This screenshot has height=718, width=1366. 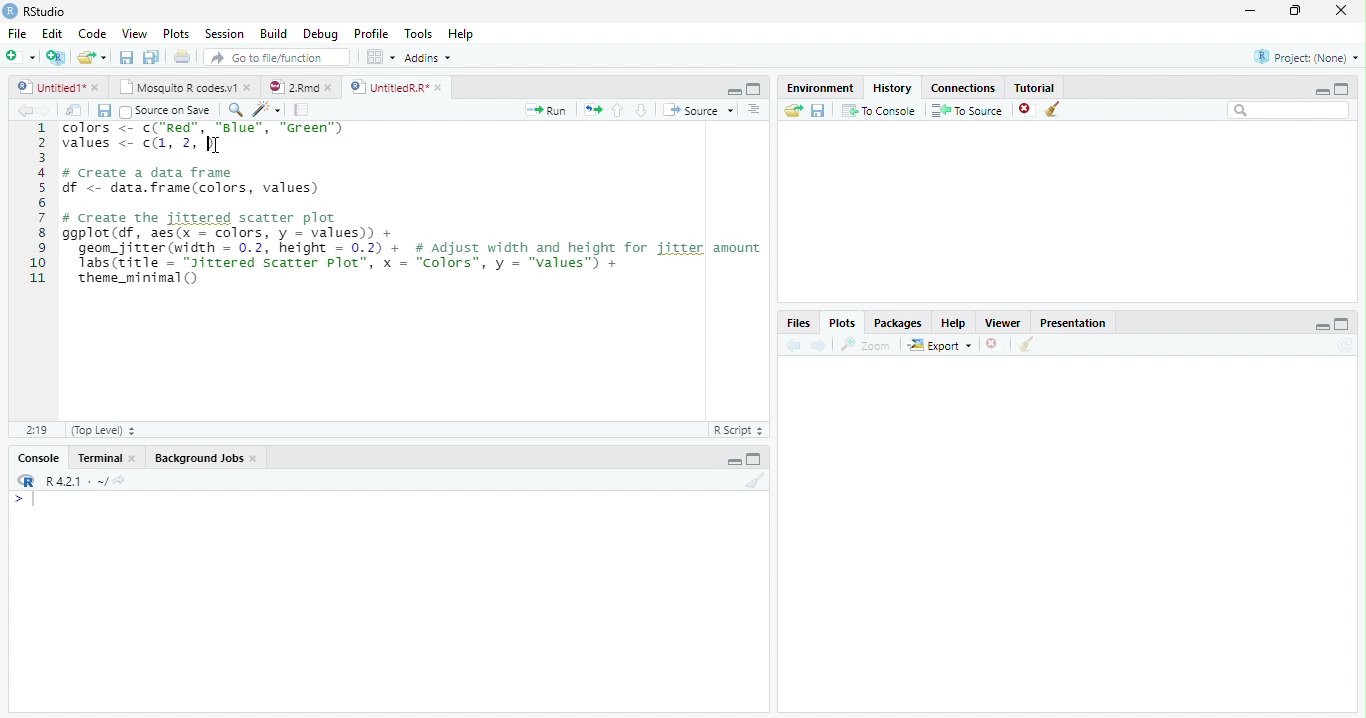 I want to click on close, so click(x=247, y=87).